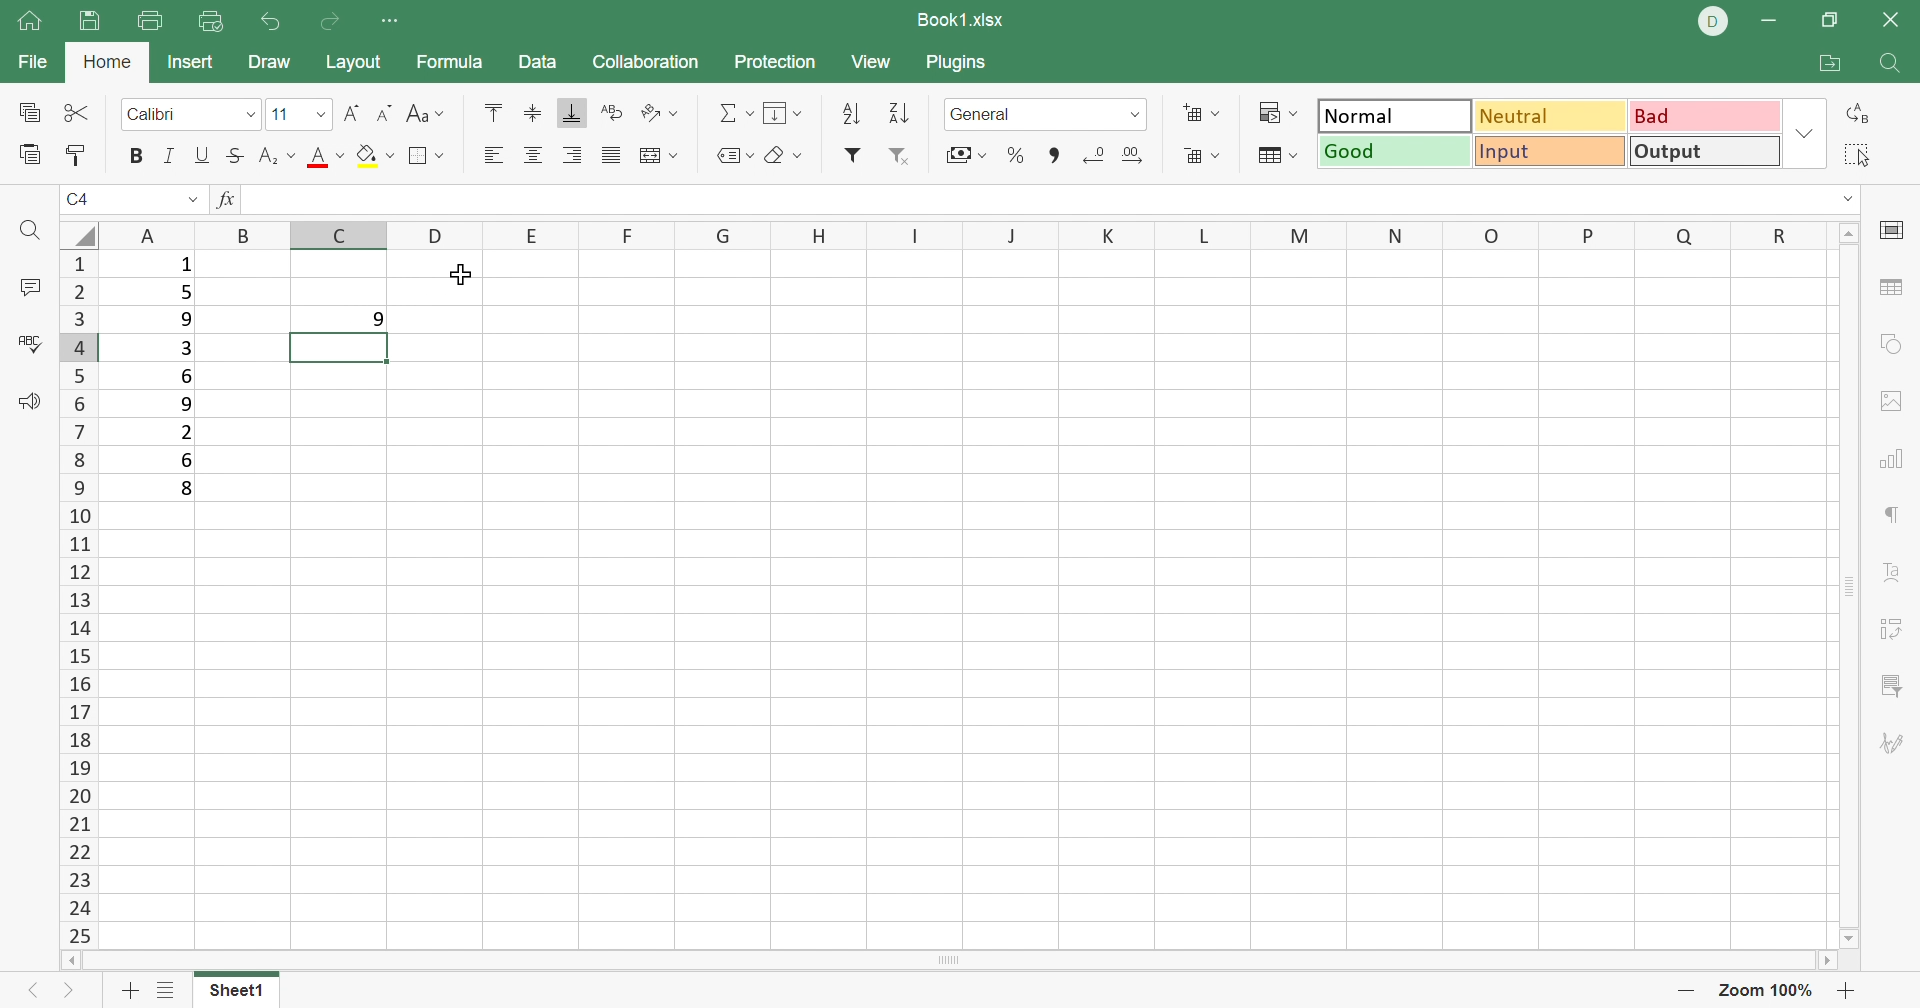  I want to click on Input, so click(1552, 153).